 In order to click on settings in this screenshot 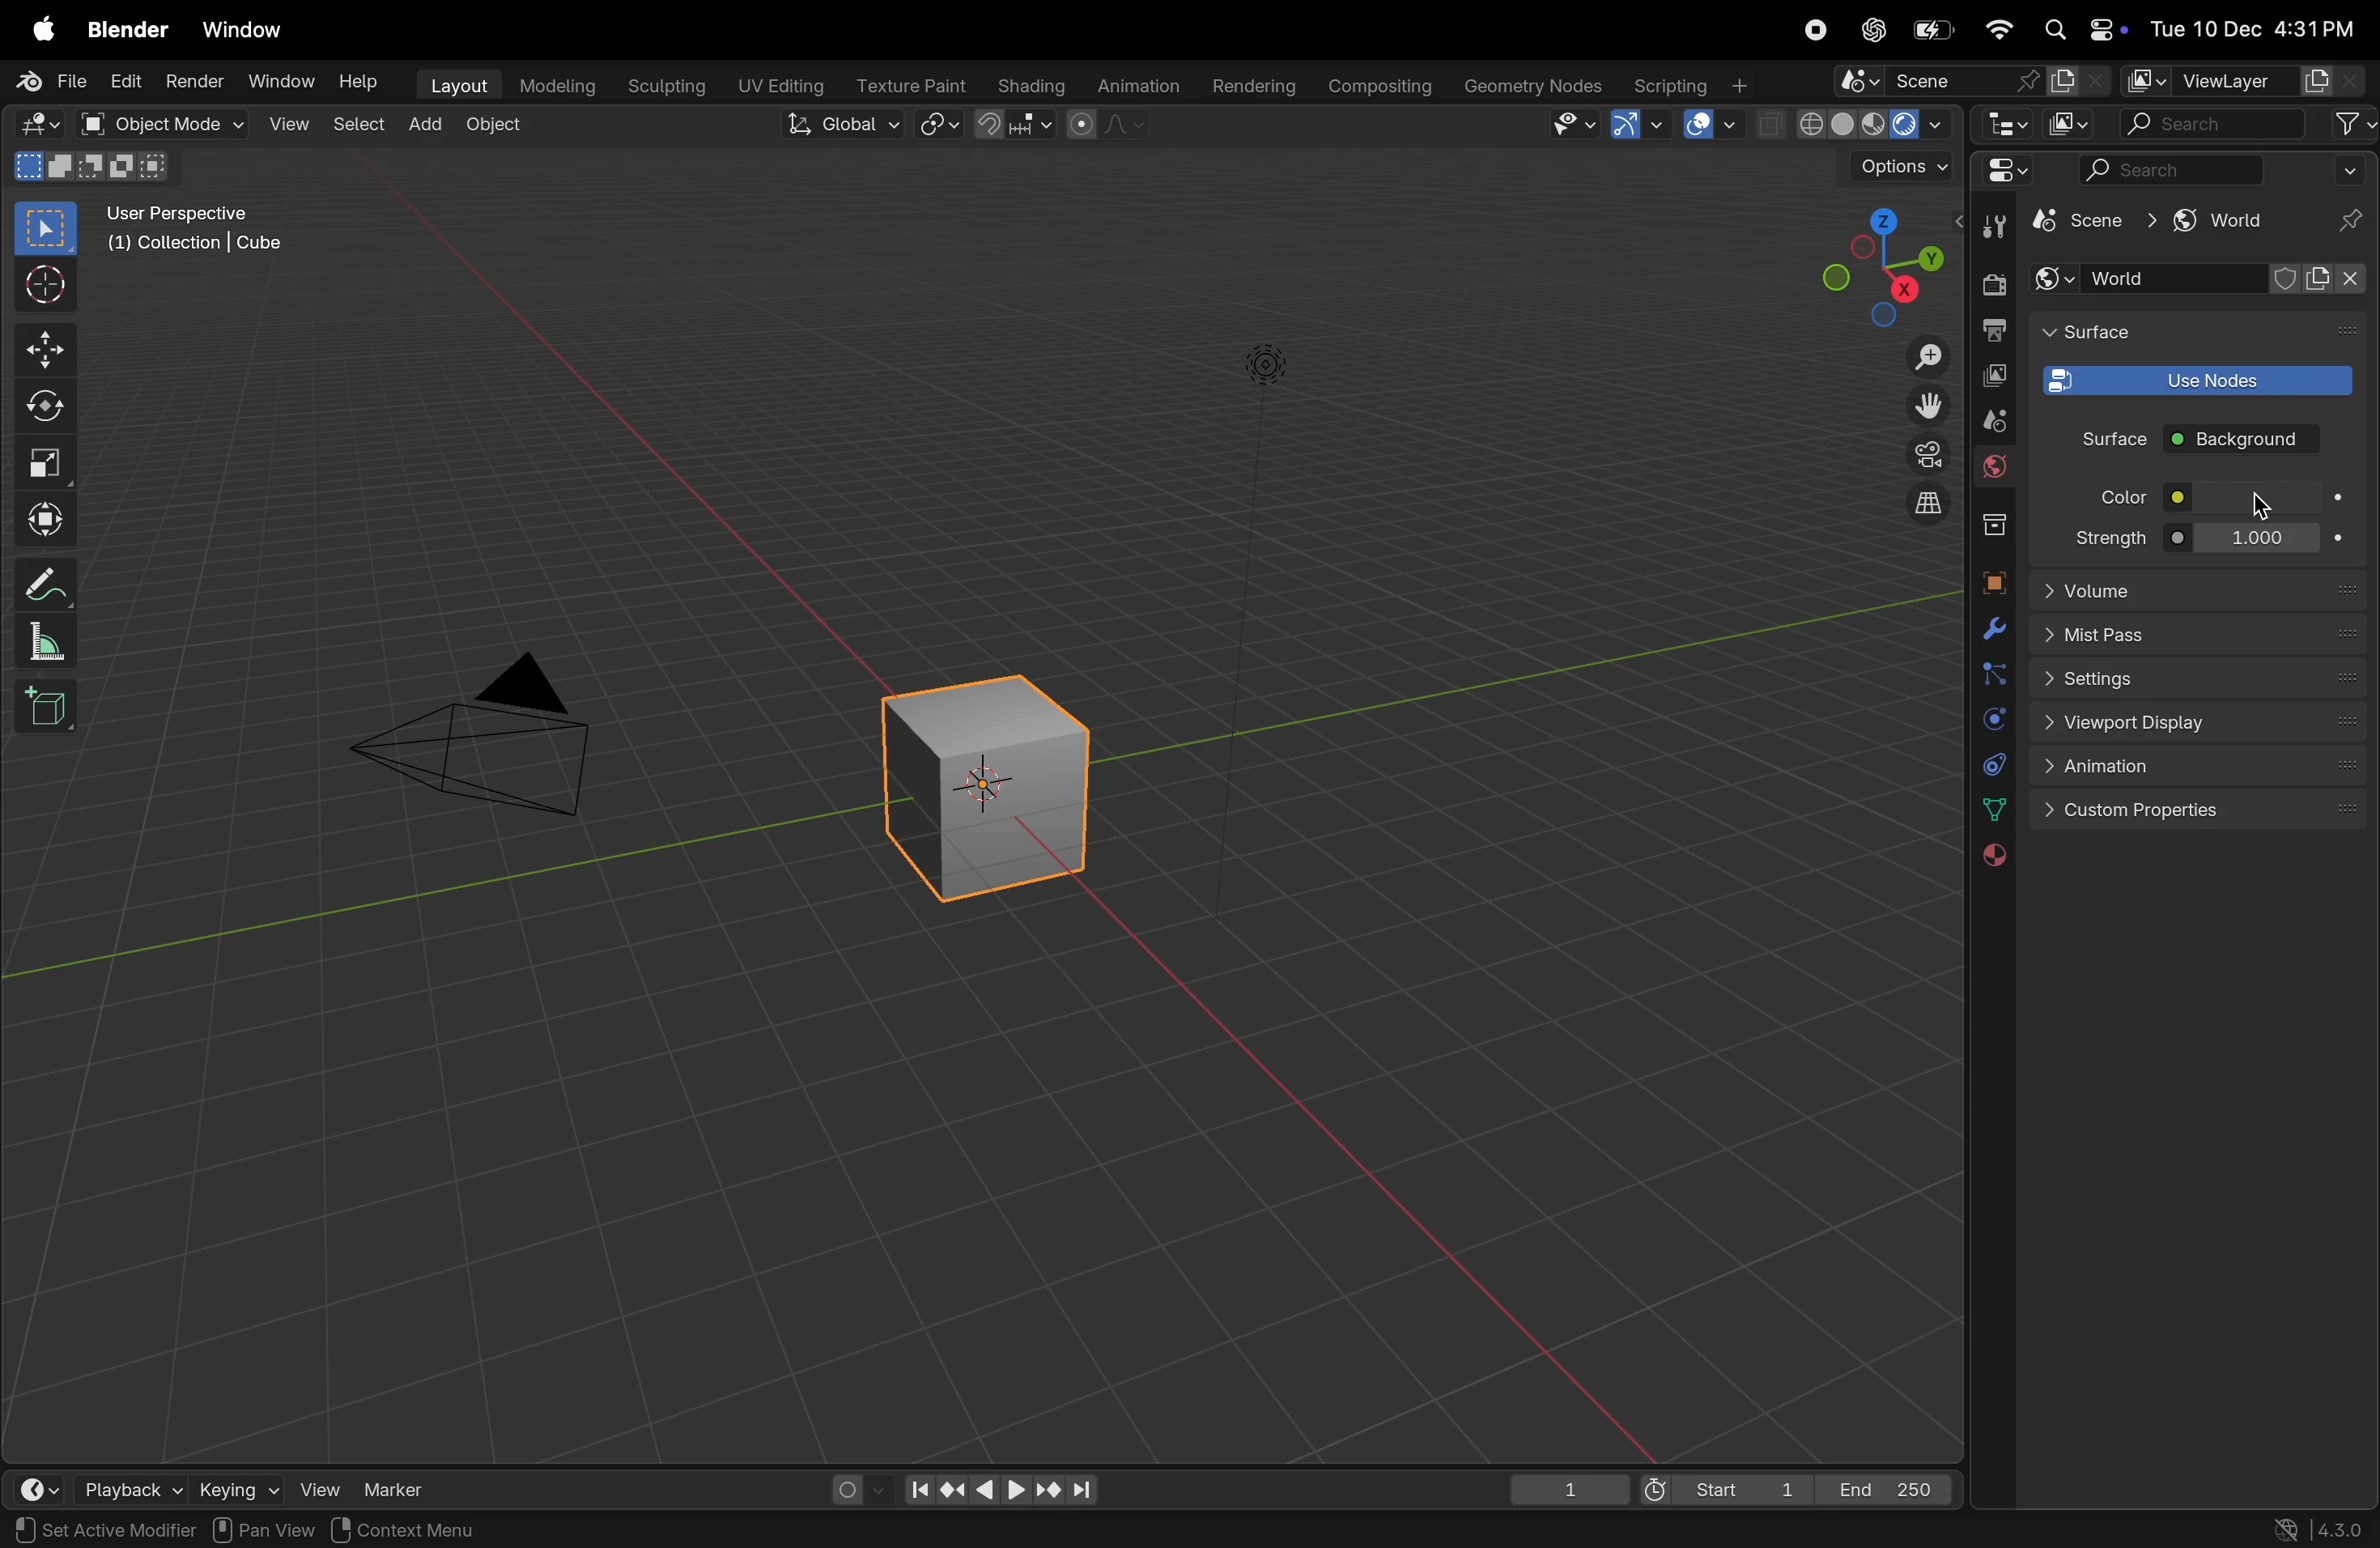, I will do `click(2201, 677)`.